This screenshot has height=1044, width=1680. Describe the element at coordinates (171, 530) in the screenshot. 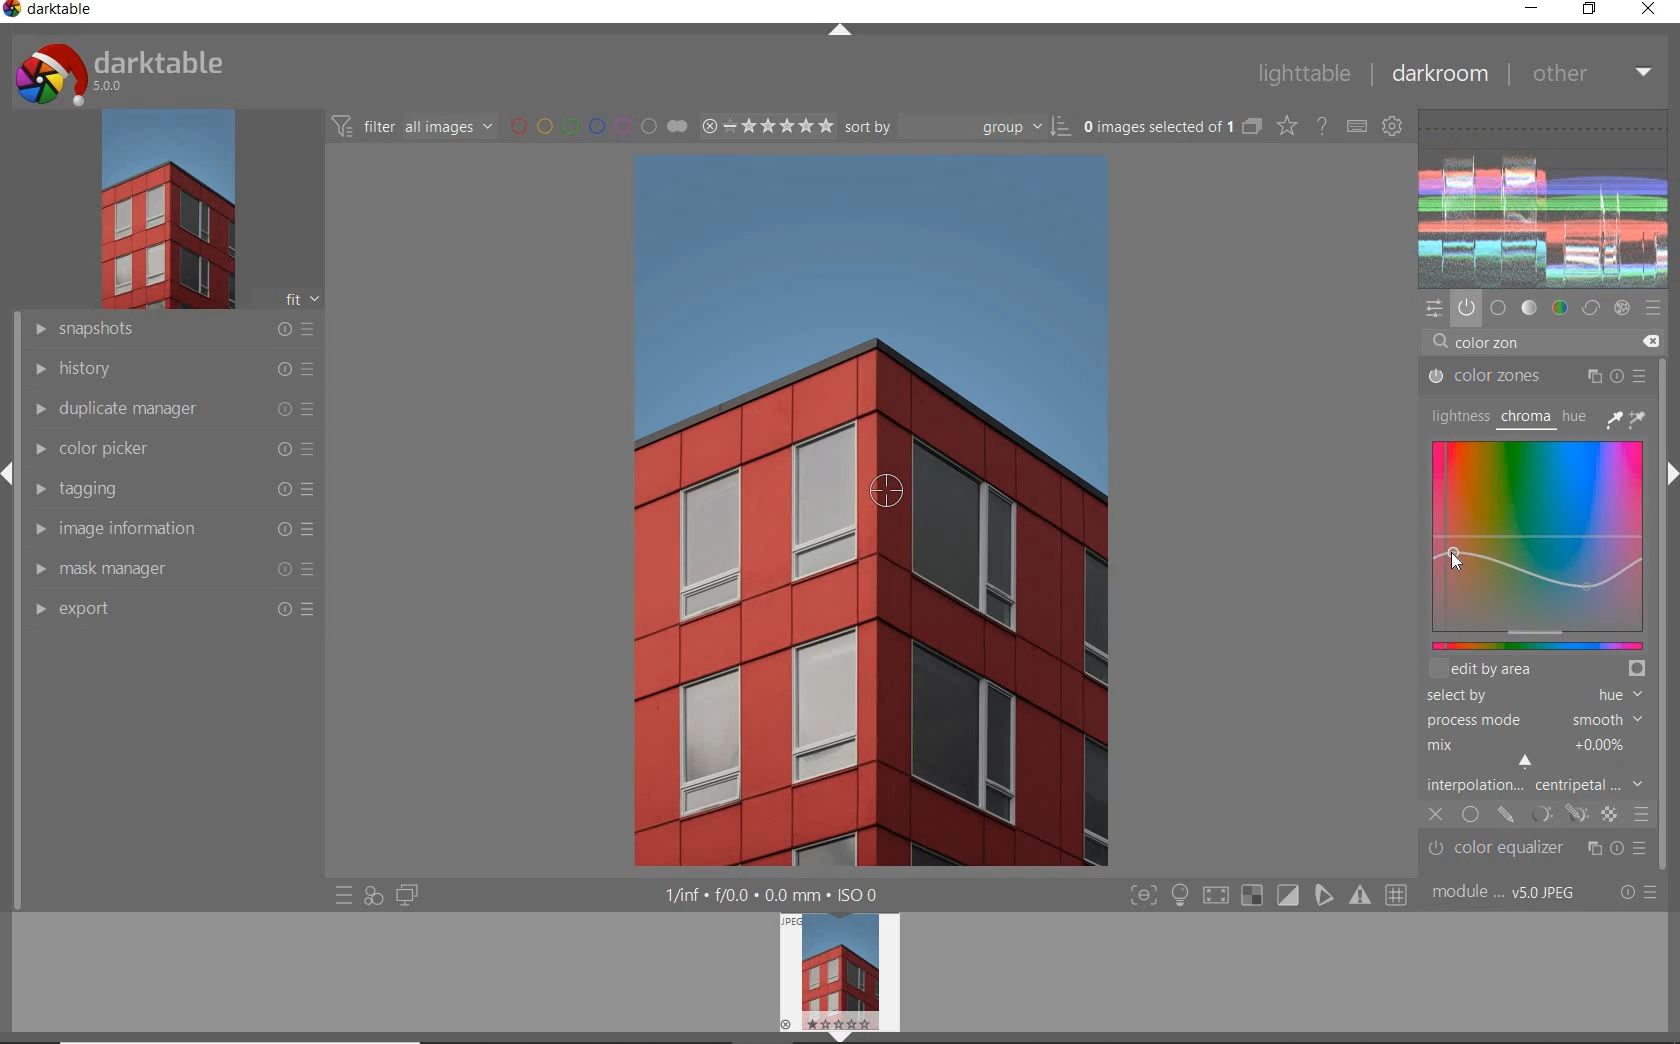

I see `image information` at that location.